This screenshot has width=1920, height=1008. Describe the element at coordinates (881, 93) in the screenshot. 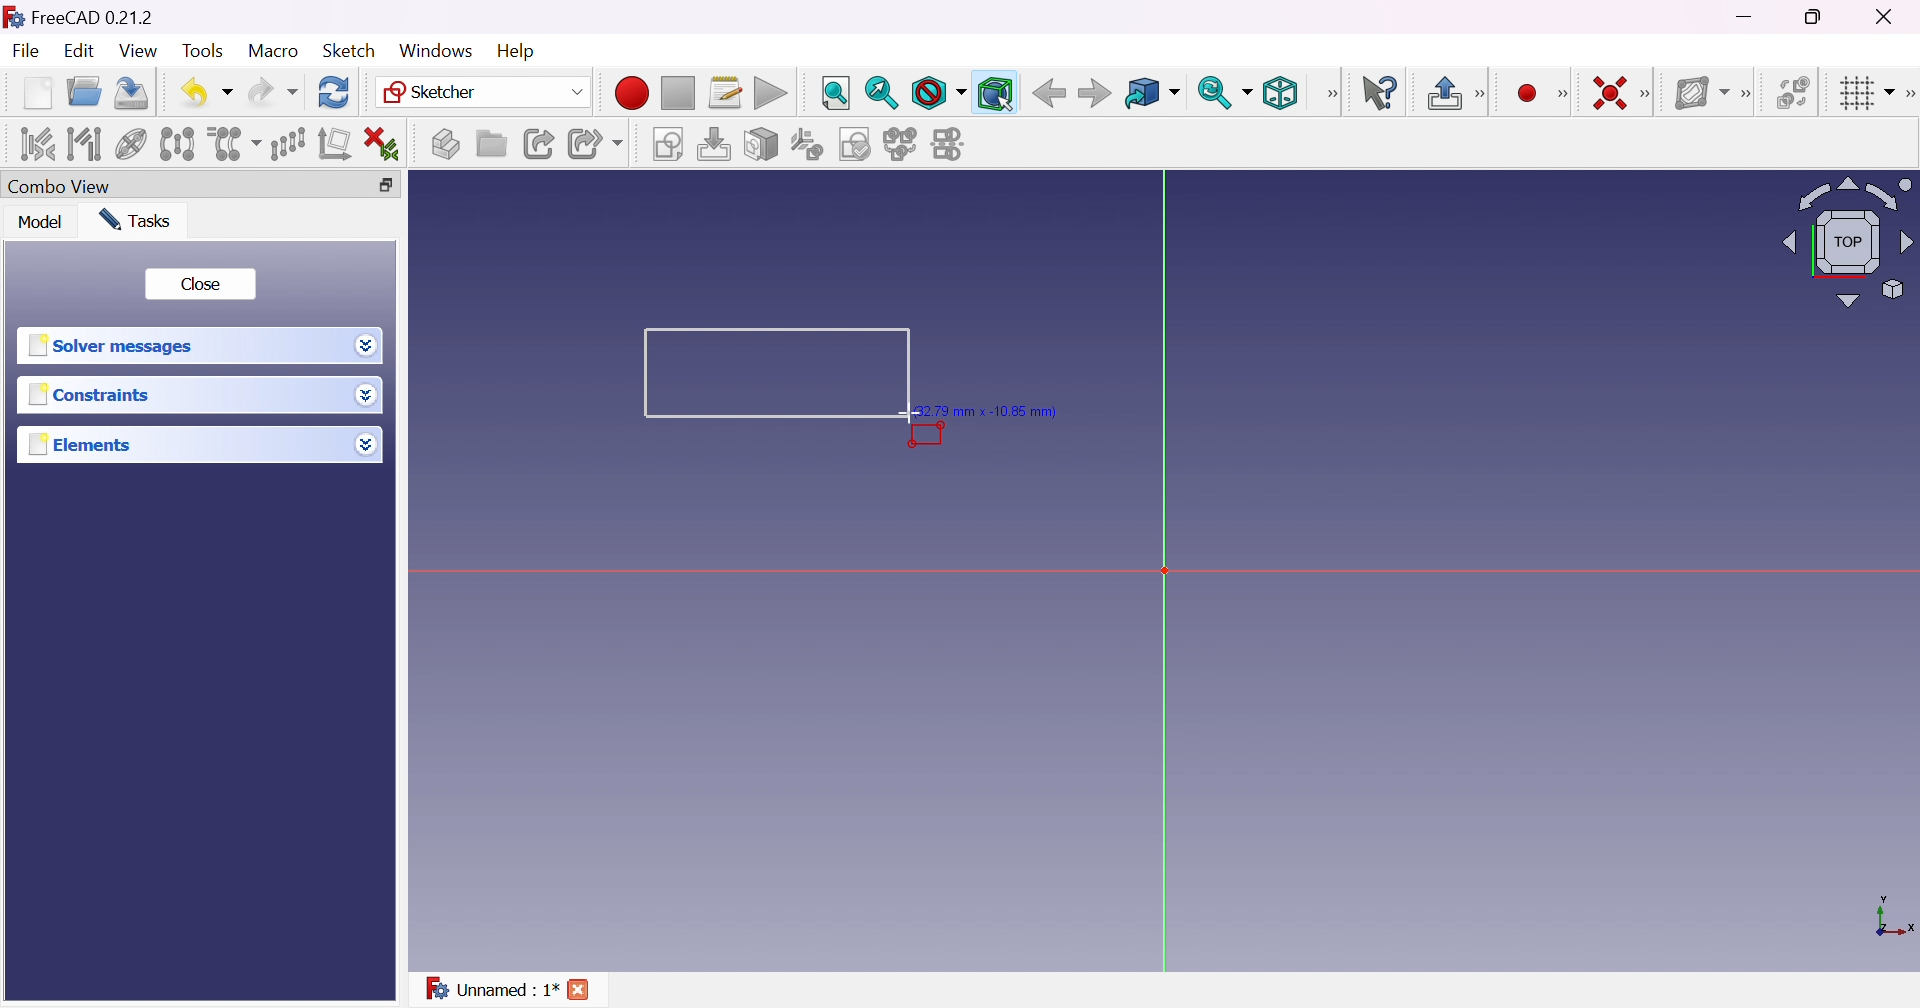

I see `Fit selection` at that location.